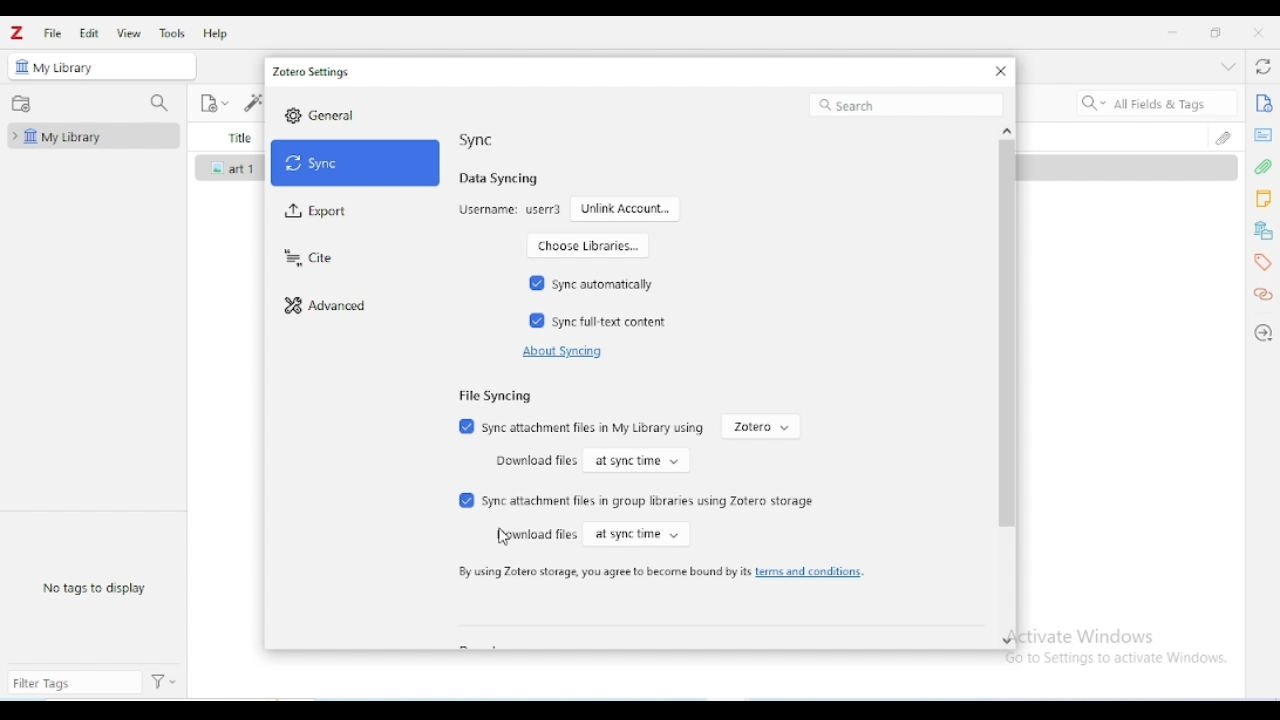 This screenshot has height=720, width=1280. Describe the element at coordinates (612, 322) in the screenshot. I see `sync full-text content` at that location.